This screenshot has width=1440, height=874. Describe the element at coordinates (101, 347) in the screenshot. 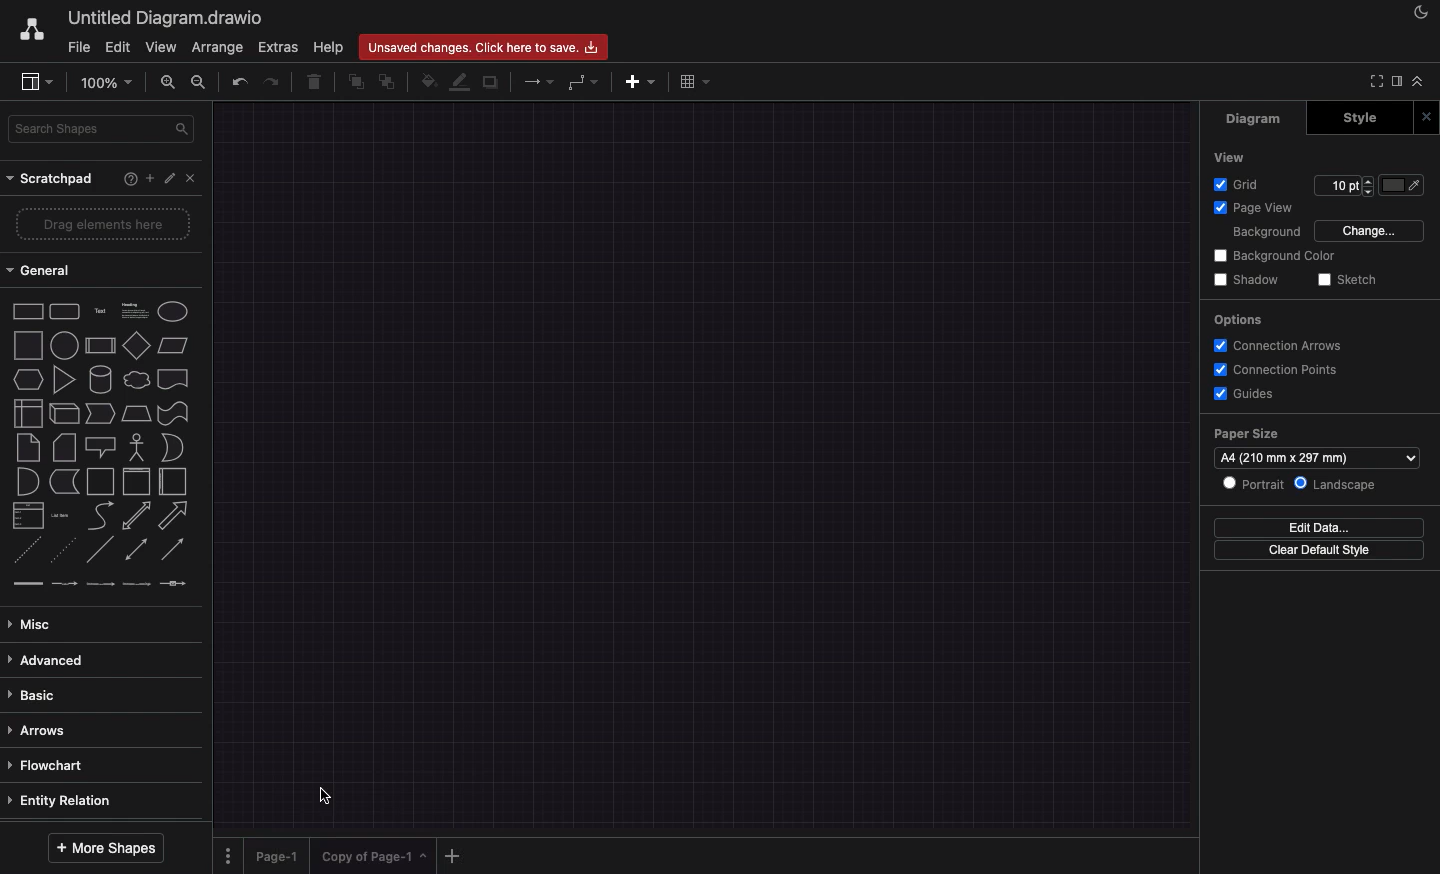

I see `process` at that location.